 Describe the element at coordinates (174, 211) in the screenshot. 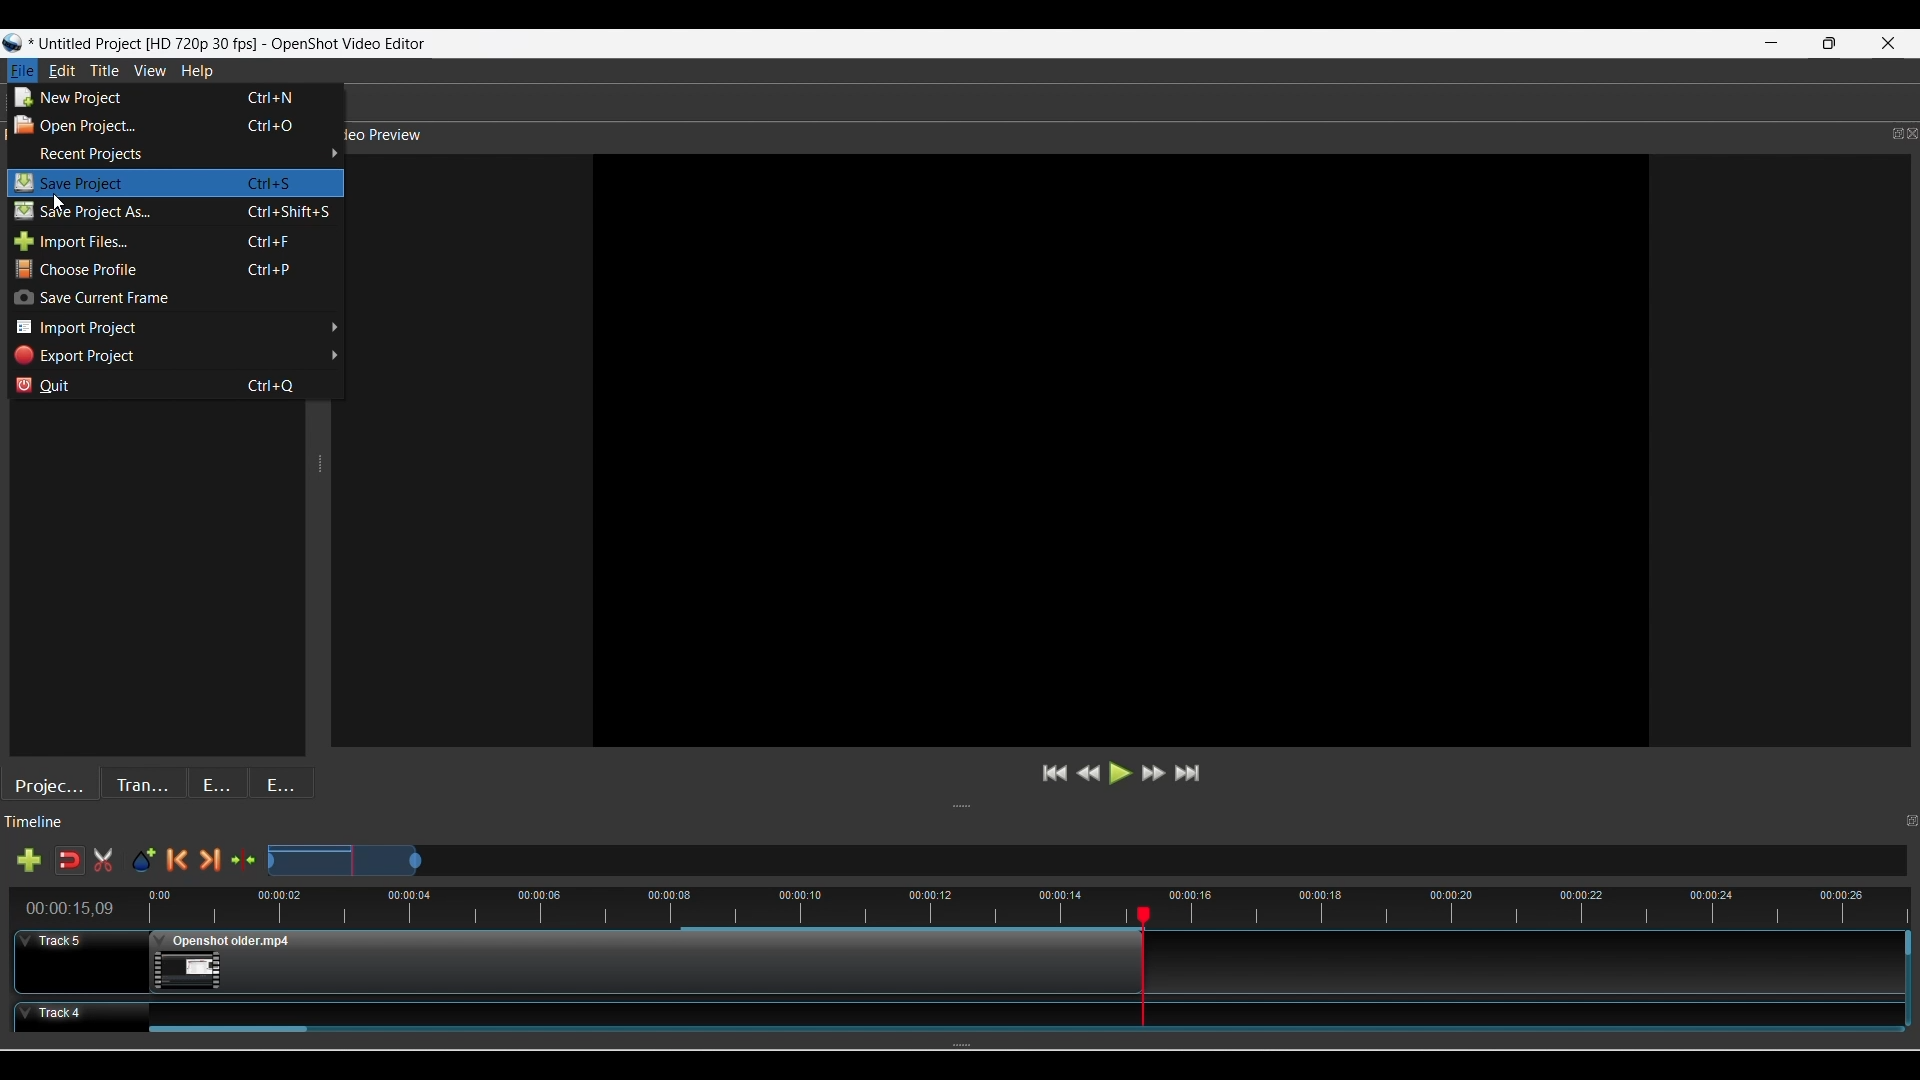

I see `Save project` at that location.